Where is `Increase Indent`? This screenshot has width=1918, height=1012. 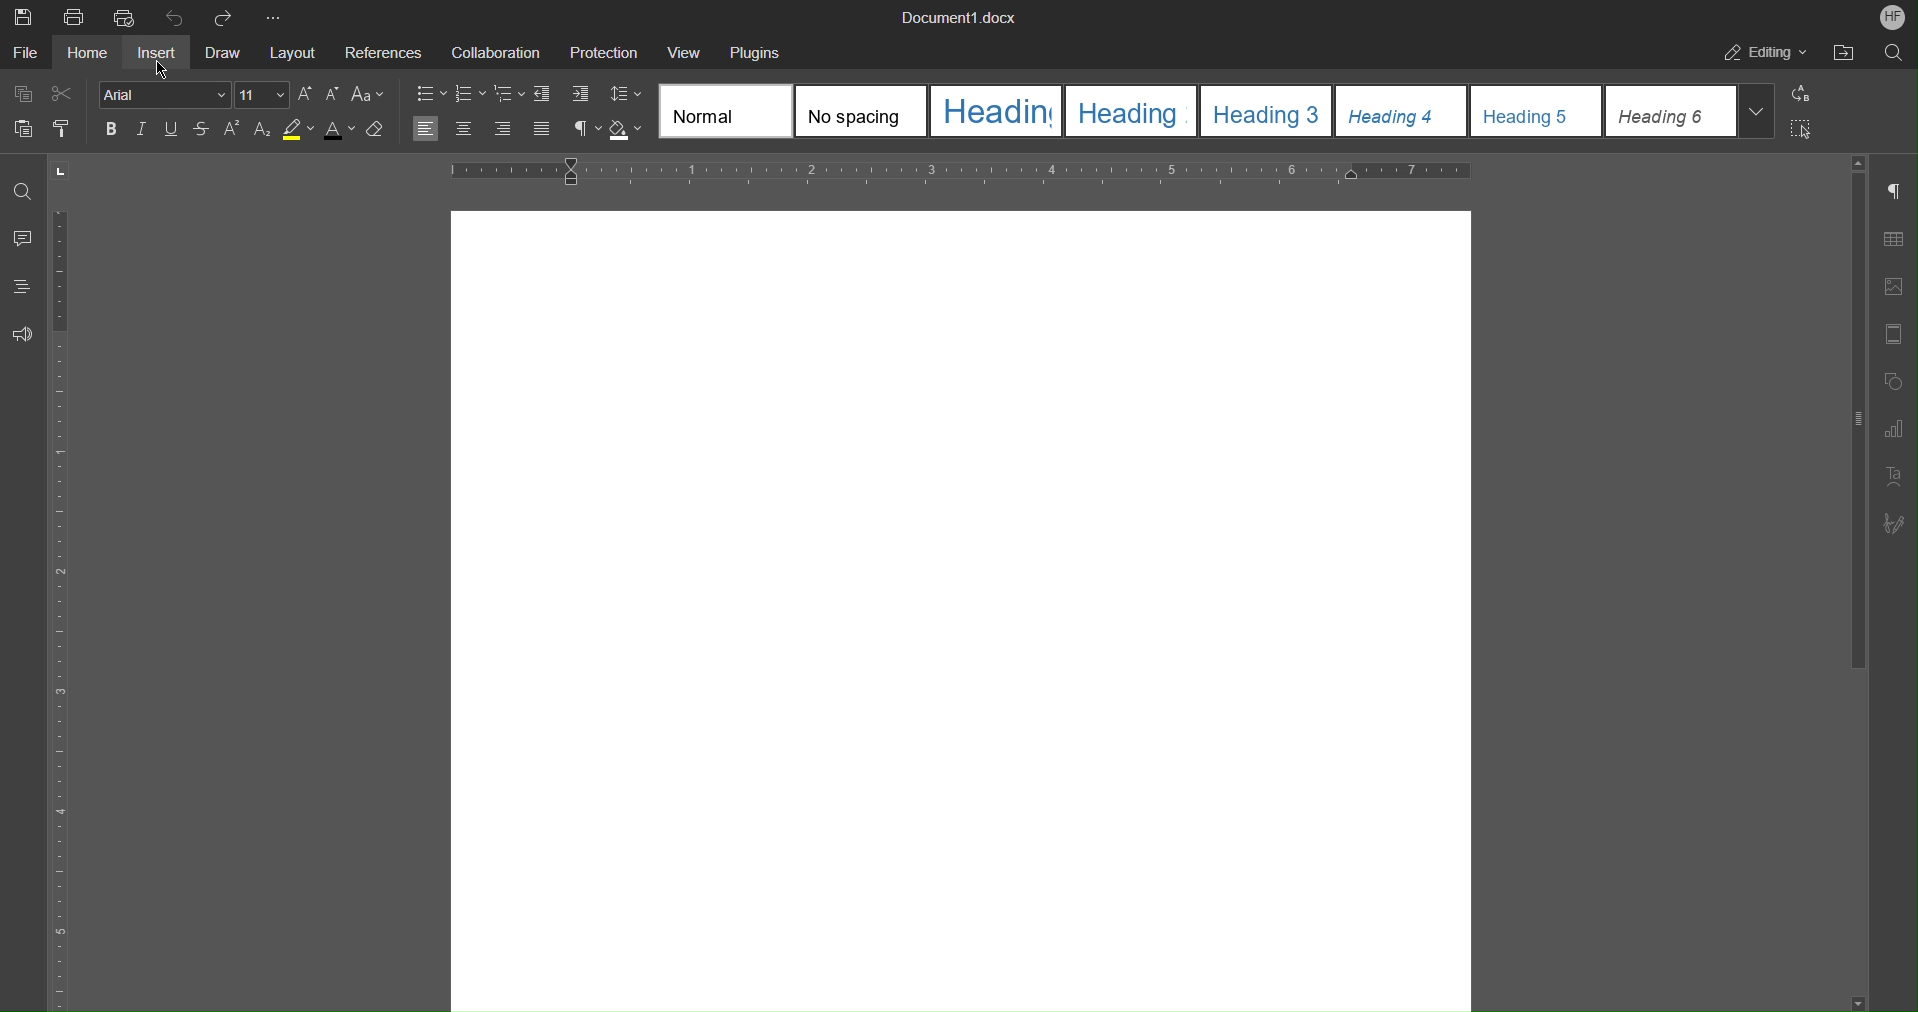 Increase Indent is located at coordinates (578, 97).